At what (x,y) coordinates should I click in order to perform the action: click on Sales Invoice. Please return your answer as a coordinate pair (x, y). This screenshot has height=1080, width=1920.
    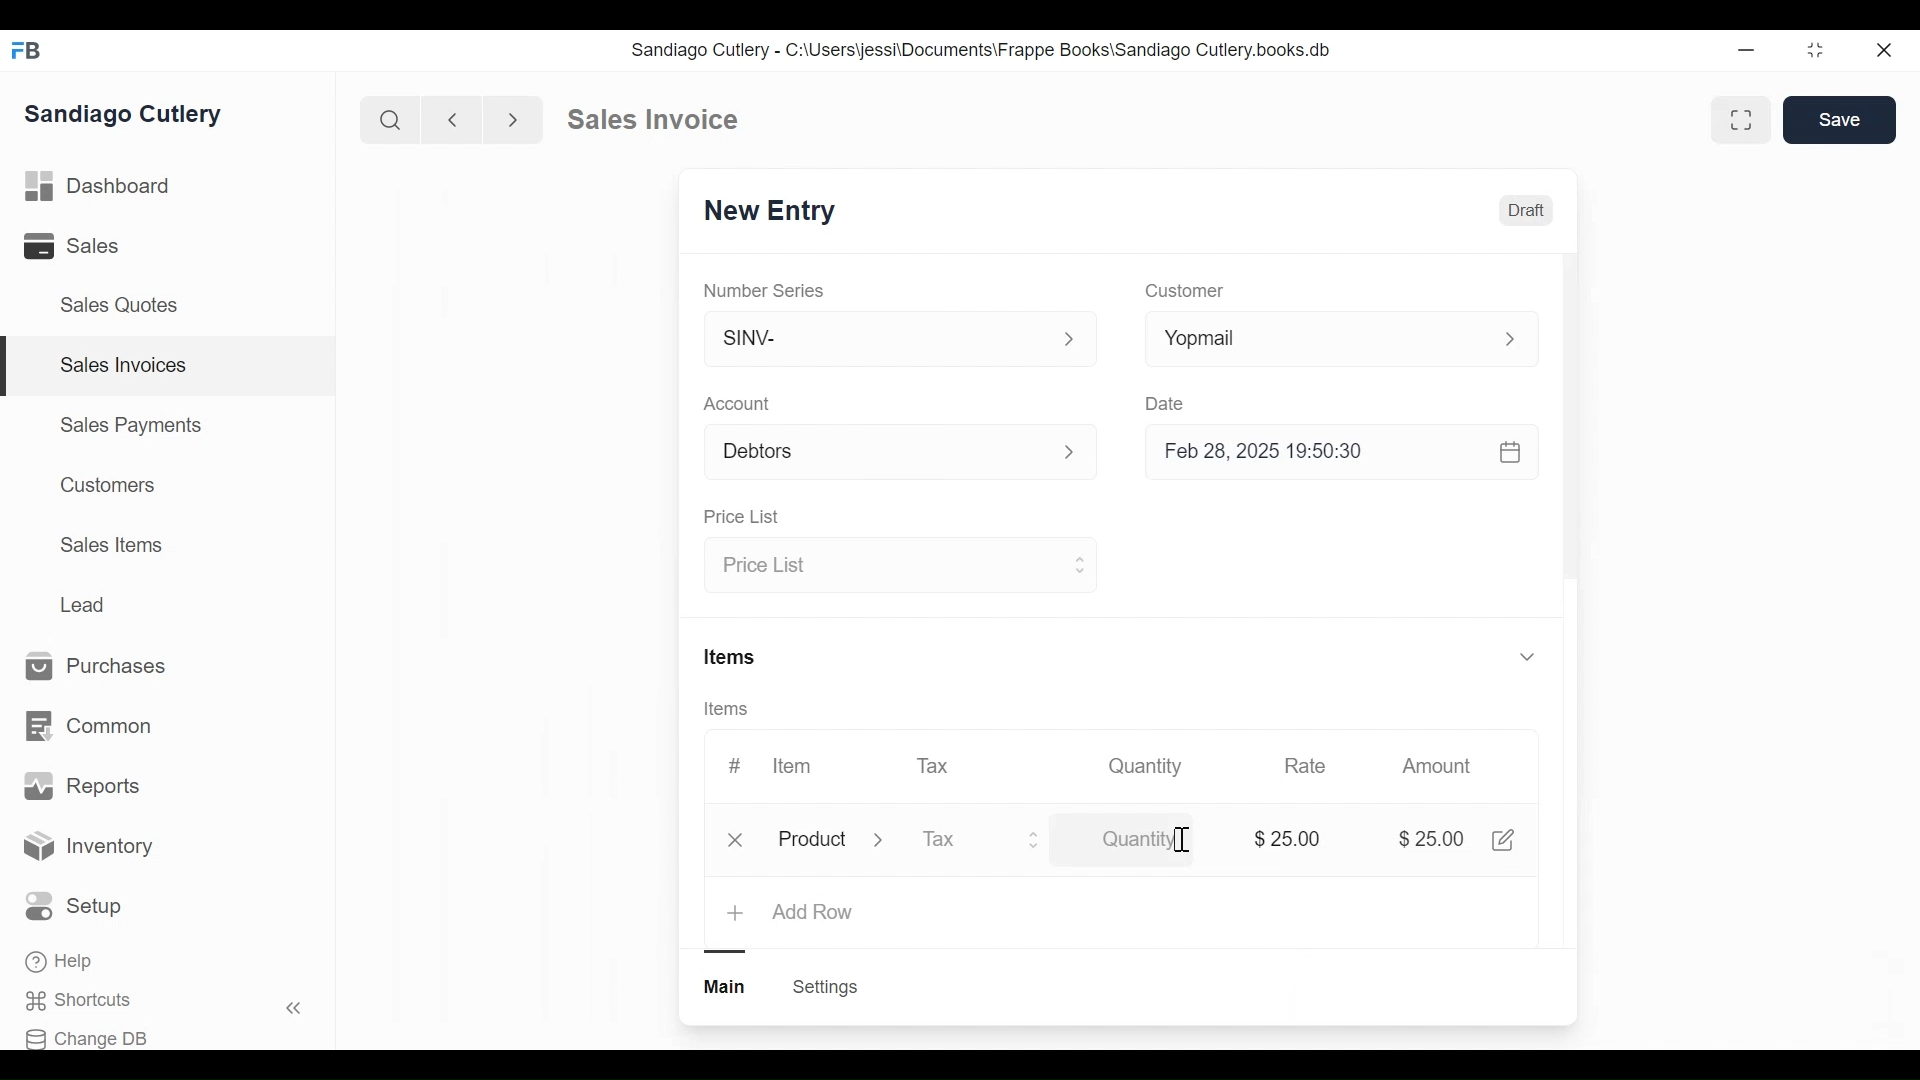
    Looking at the image, I should click on (652, 120).